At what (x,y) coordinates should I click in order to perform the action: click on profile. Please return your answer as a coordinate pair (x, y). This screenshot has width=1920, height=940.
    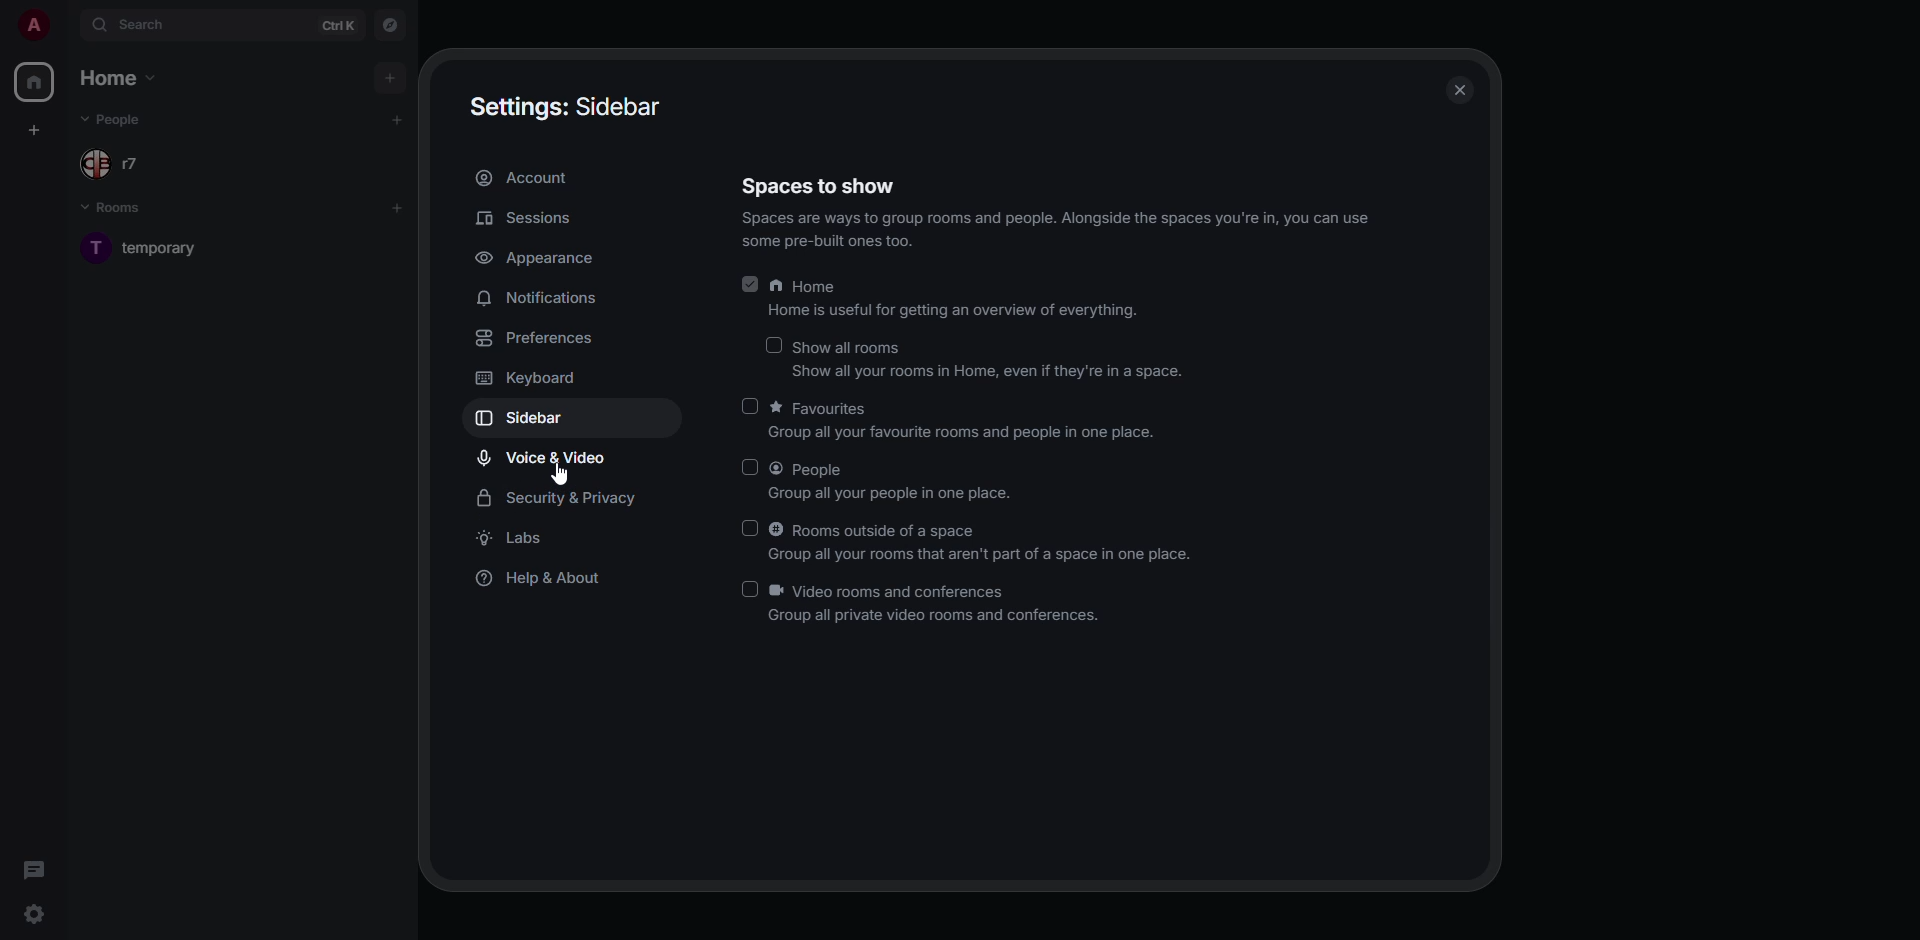
    Looking at the image, I should click on (34, 26).